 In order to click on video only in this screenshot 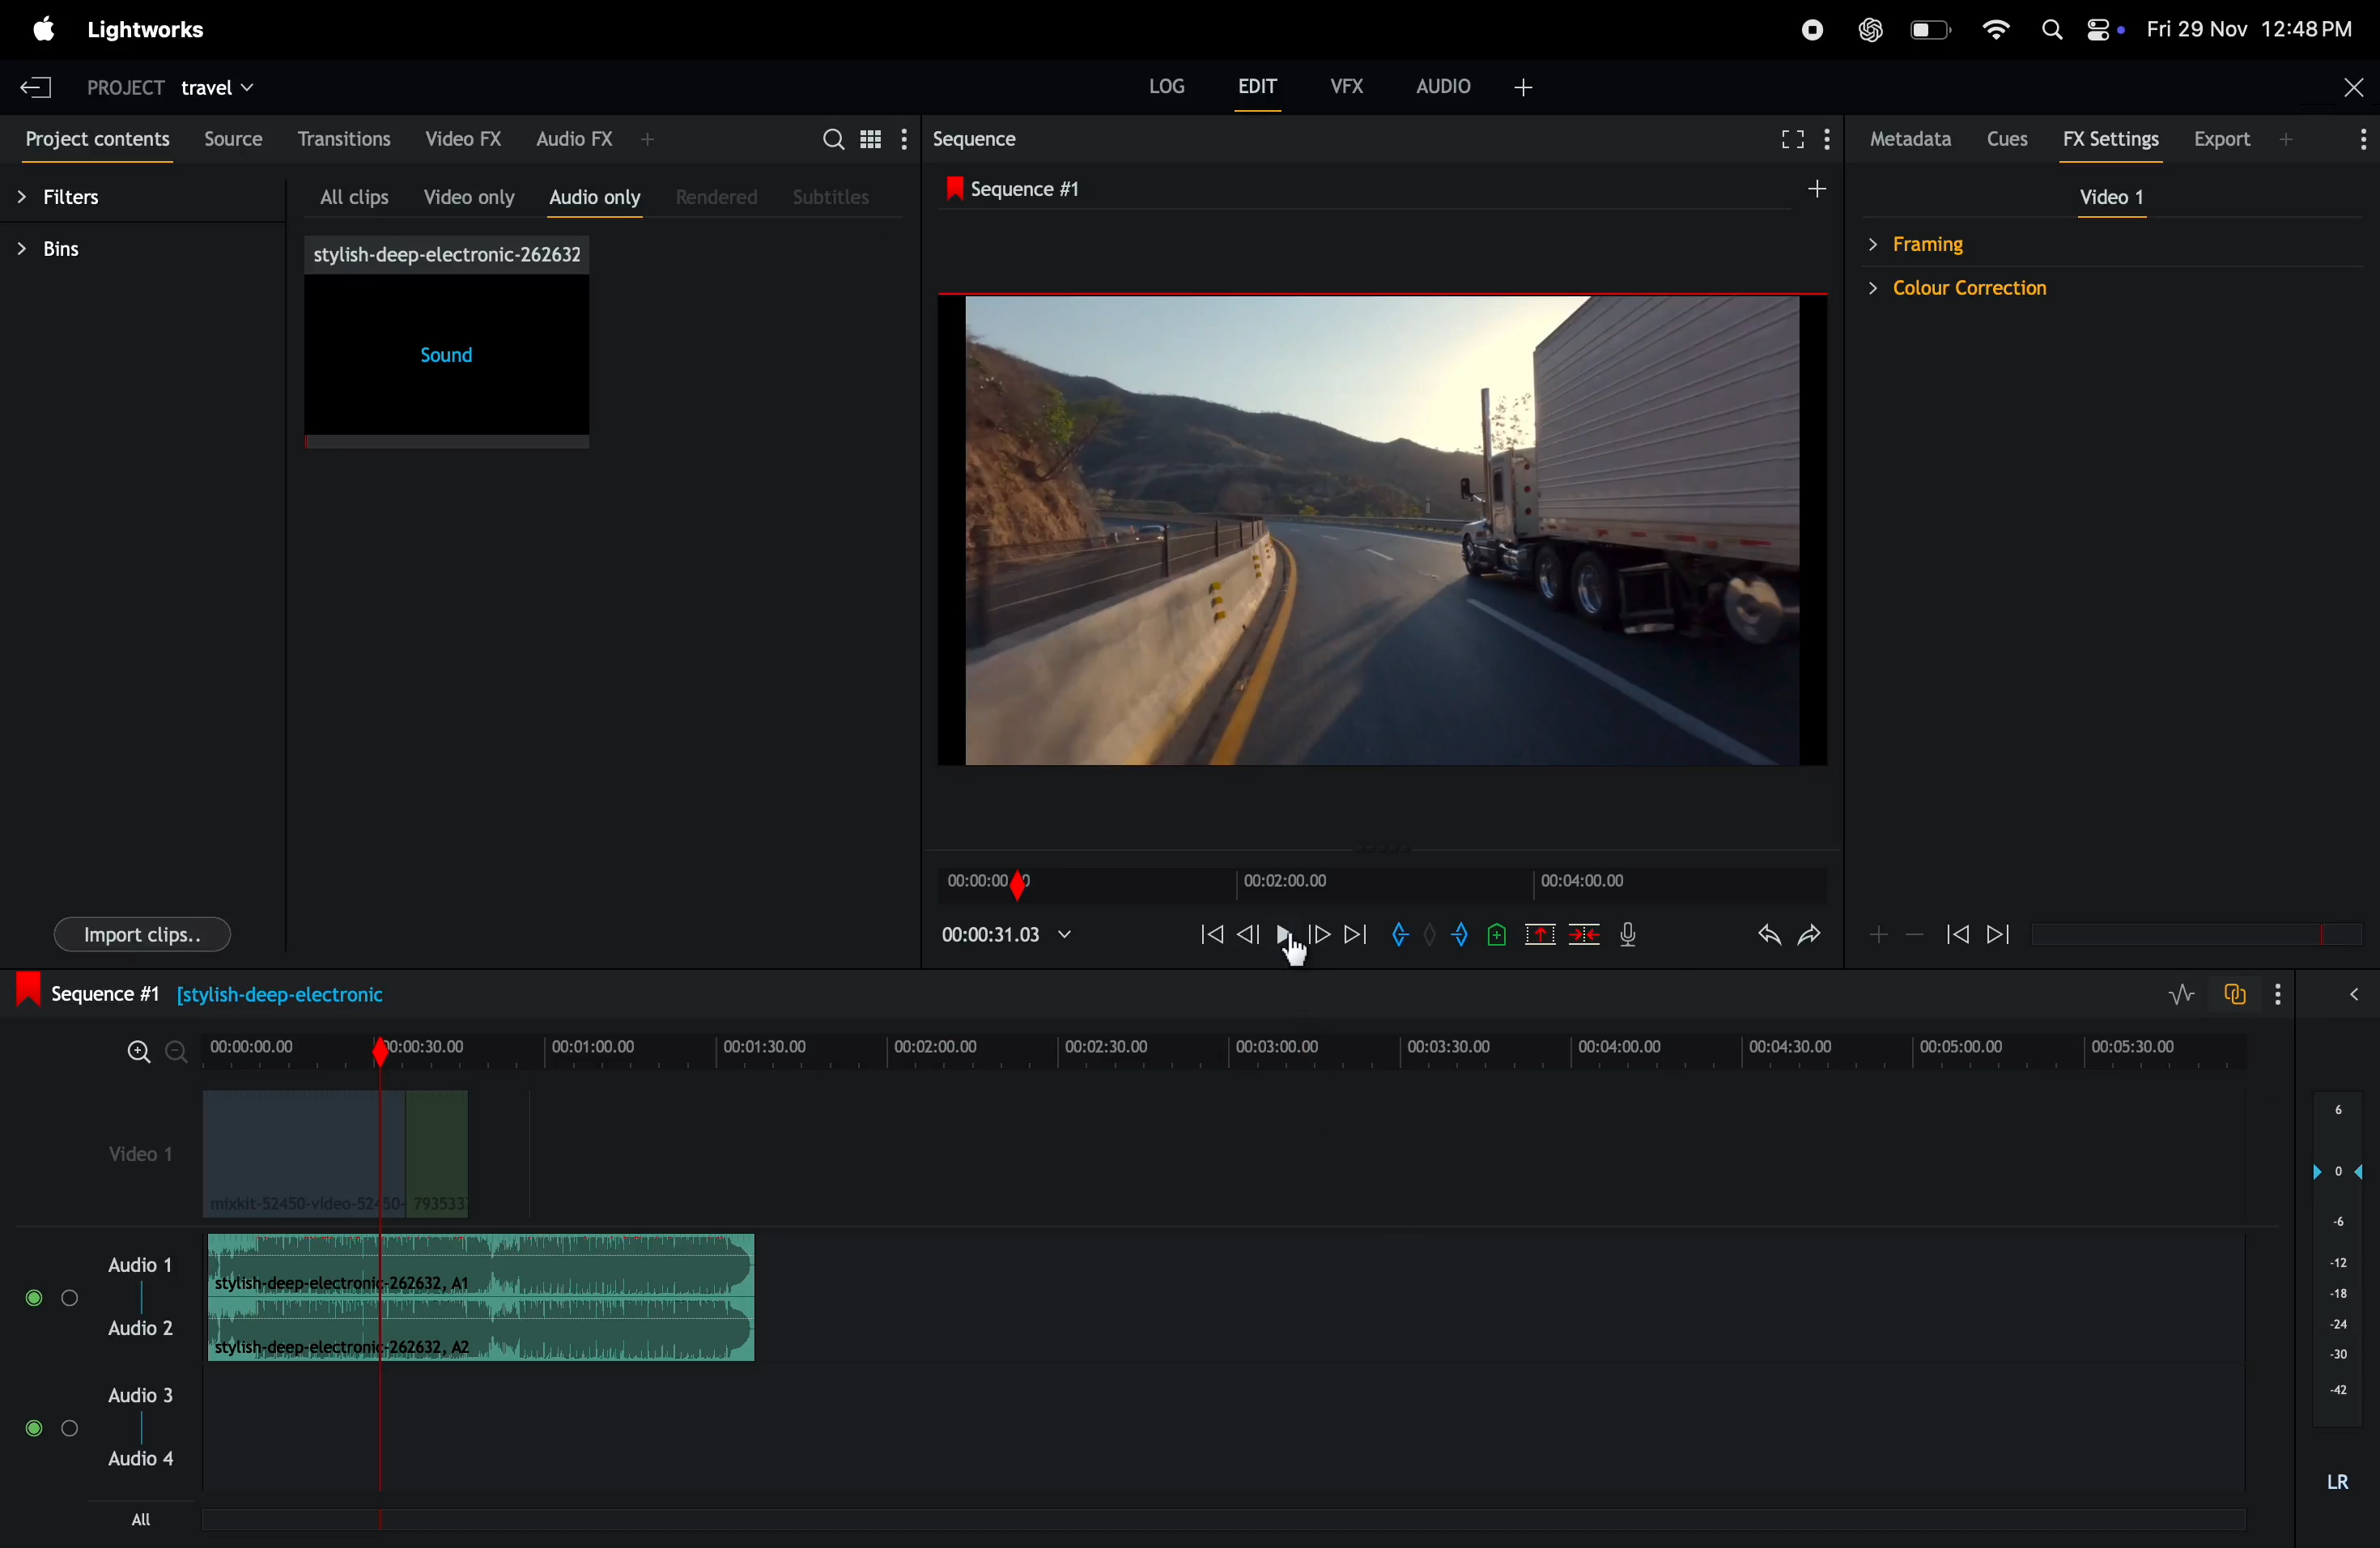, I will do `click(469, 192)`.